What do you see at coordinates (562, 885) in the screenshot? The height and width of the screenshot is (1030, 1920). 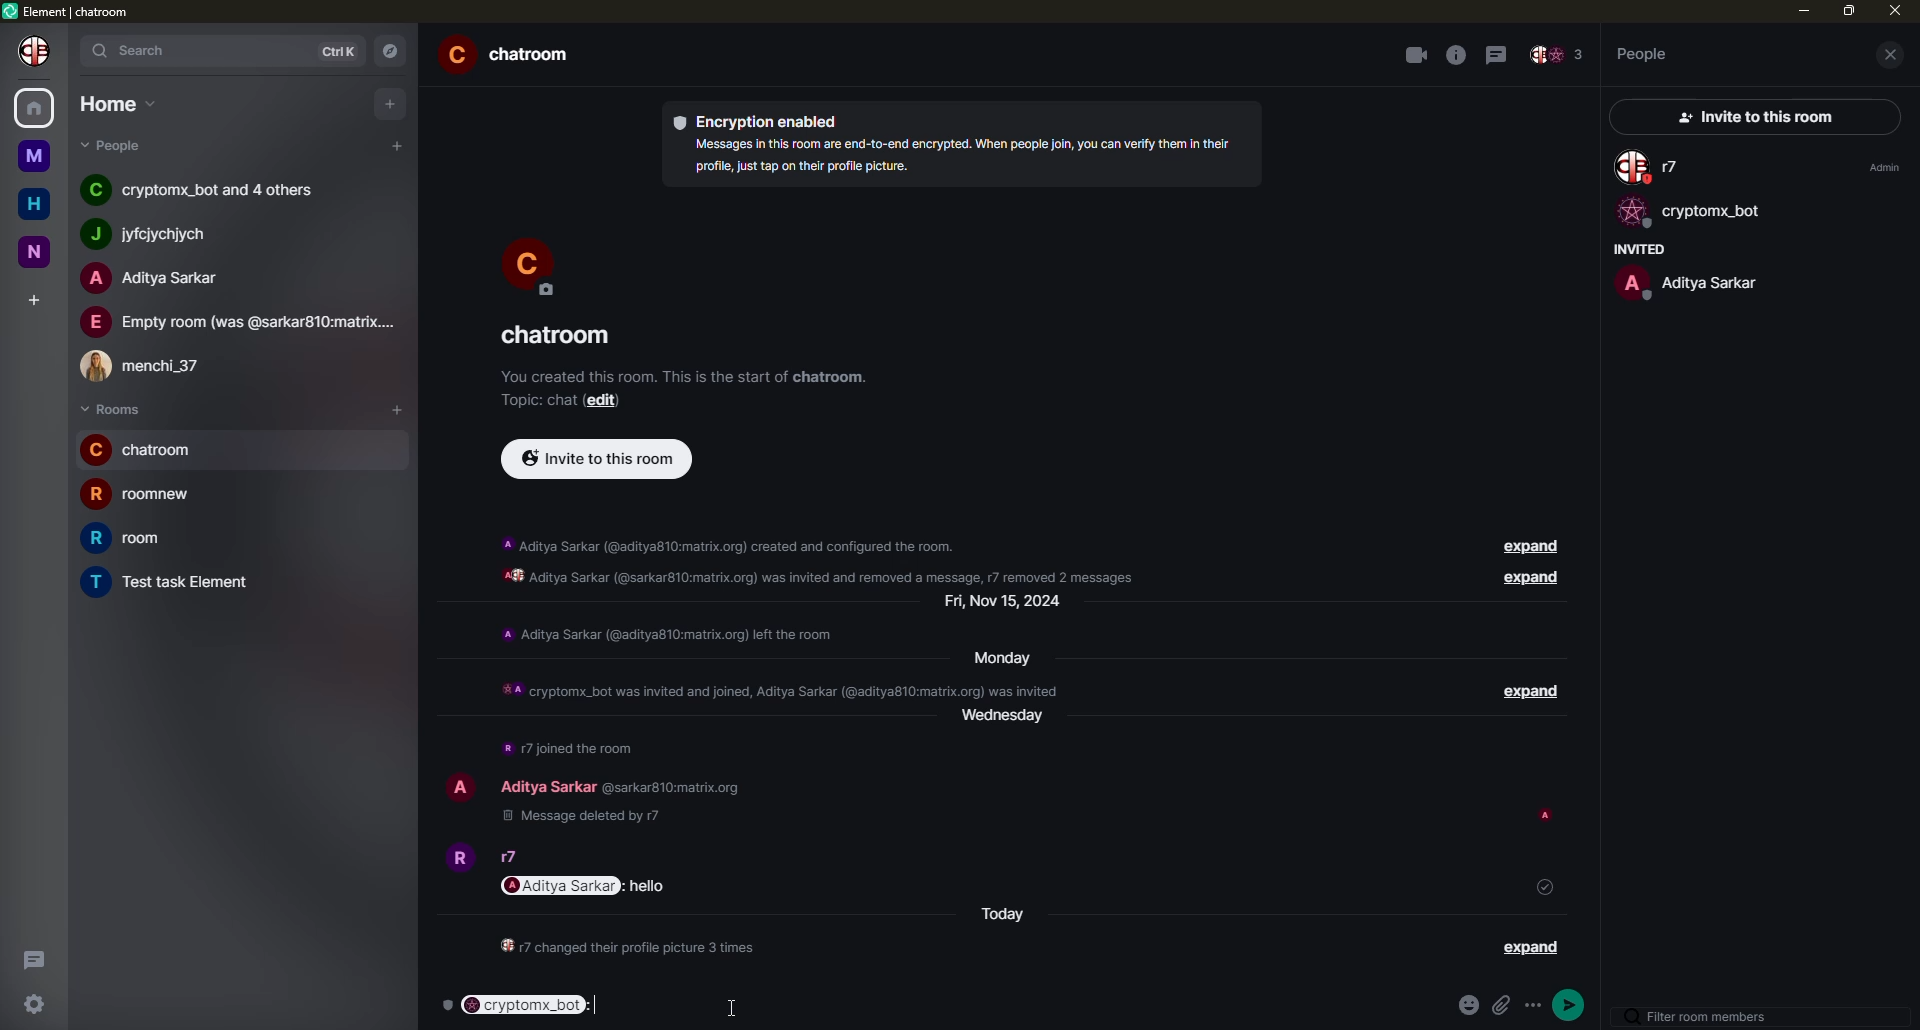 I see `mention` at bounding box center [562, 885].